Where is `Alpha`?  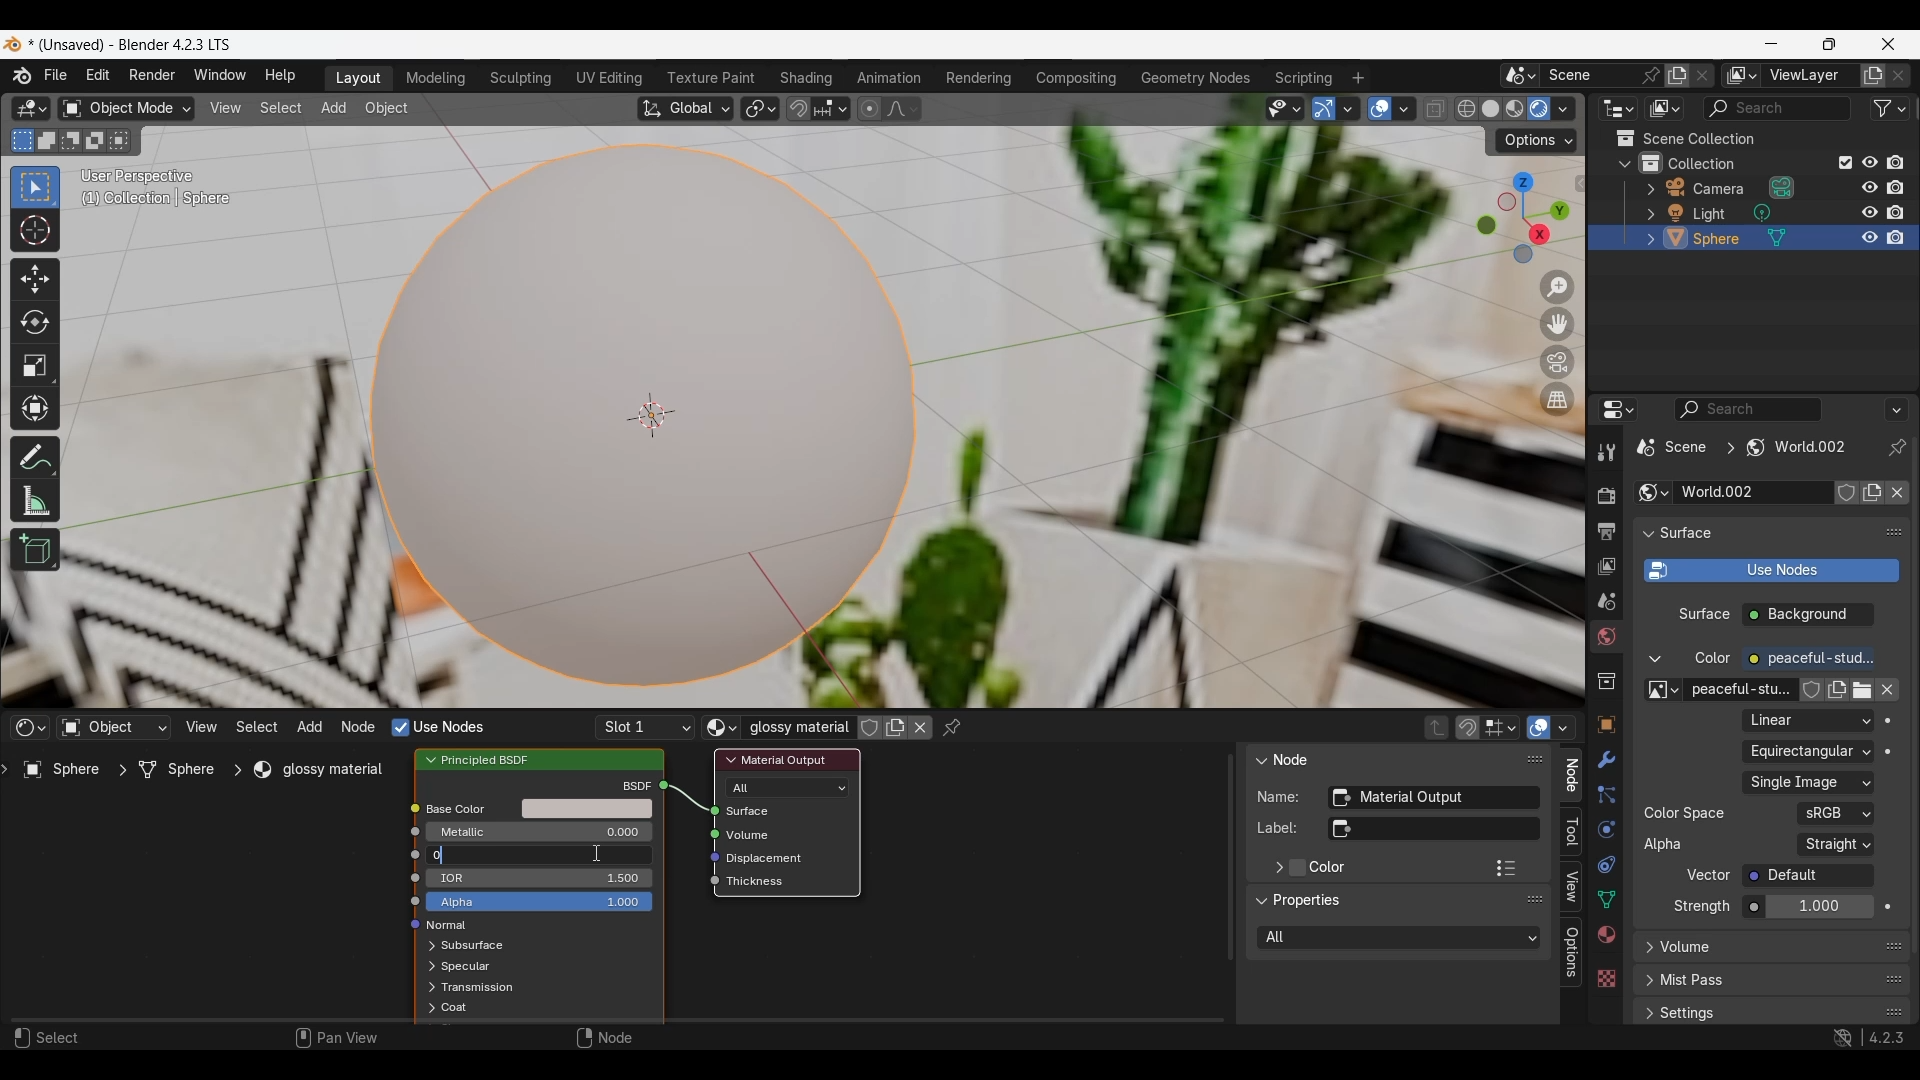 Alpha is located at coordinates (539, 902).